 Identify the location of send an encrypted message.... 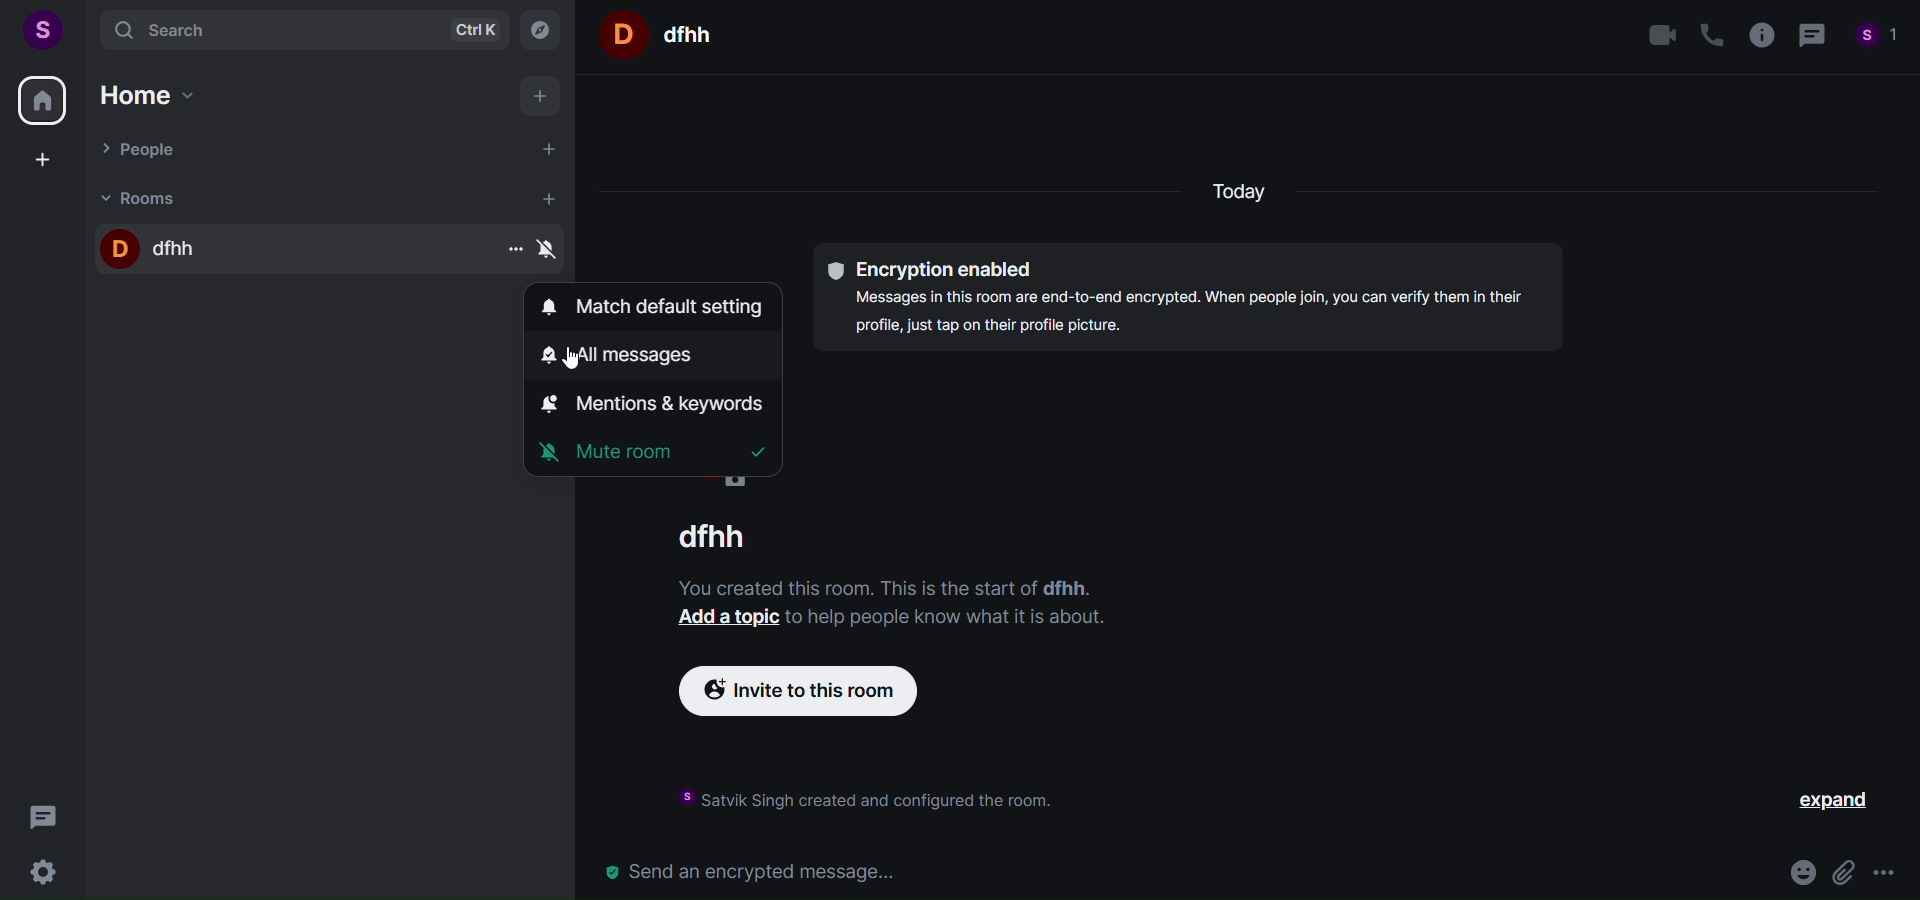
(1178, 871).